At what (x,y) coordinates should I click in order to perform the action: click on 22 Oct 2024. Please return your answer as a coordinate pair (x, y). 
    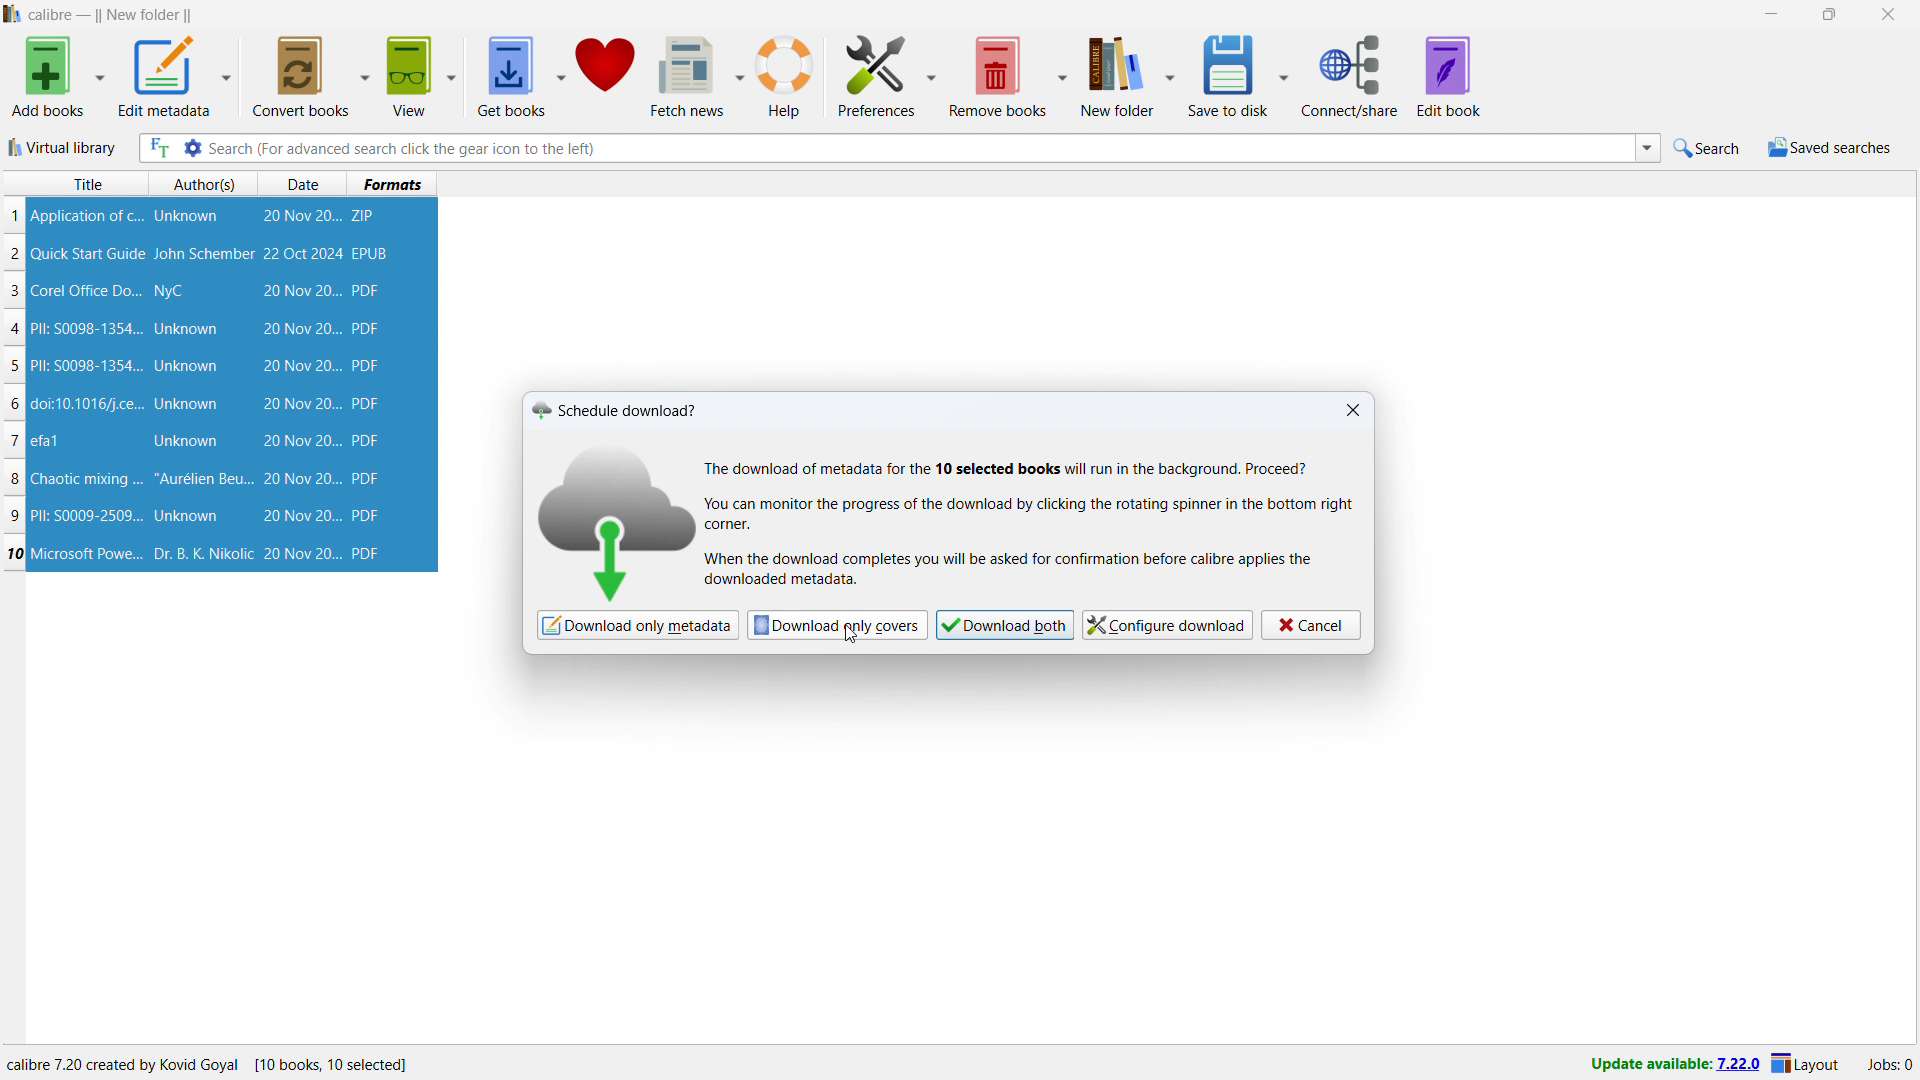
    Looking at the image, I should click on (302, 253).